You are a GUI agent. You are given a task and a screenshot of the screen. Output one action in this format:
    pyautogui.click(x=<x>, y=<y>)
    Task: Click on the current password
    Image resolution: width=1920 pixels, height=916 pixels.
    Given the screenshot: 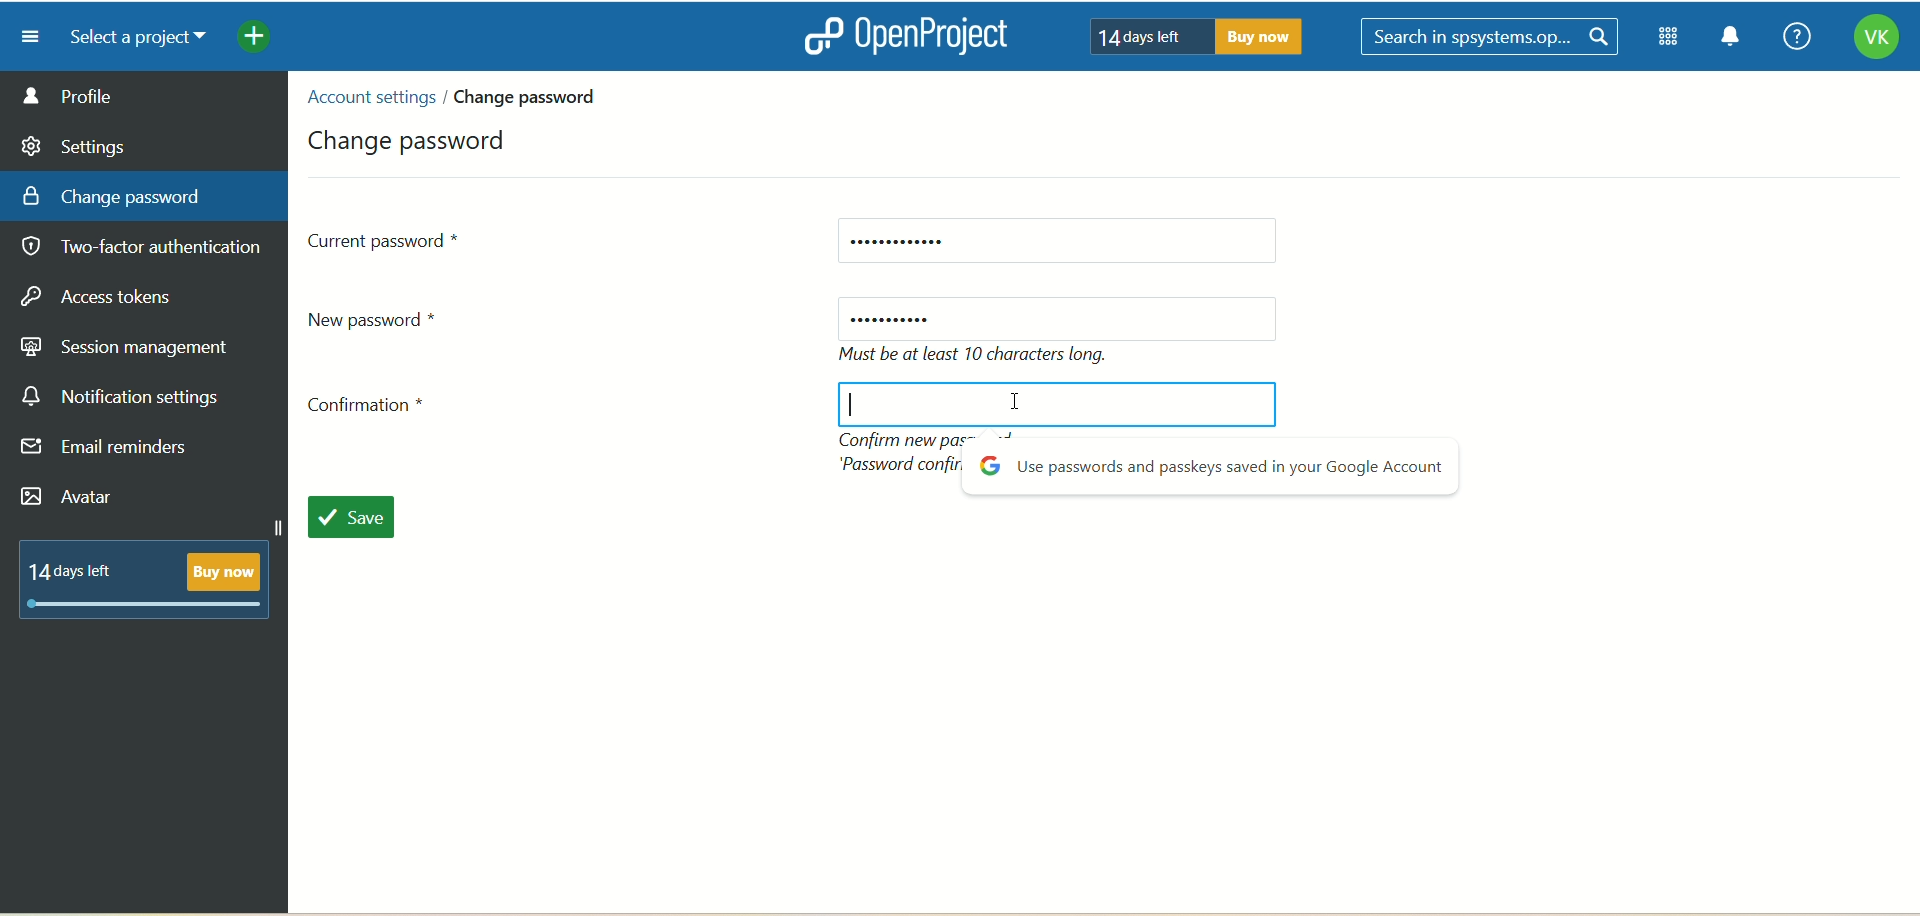 What is the action you would take?
    pyautogui.click(x=386, y=239)
    